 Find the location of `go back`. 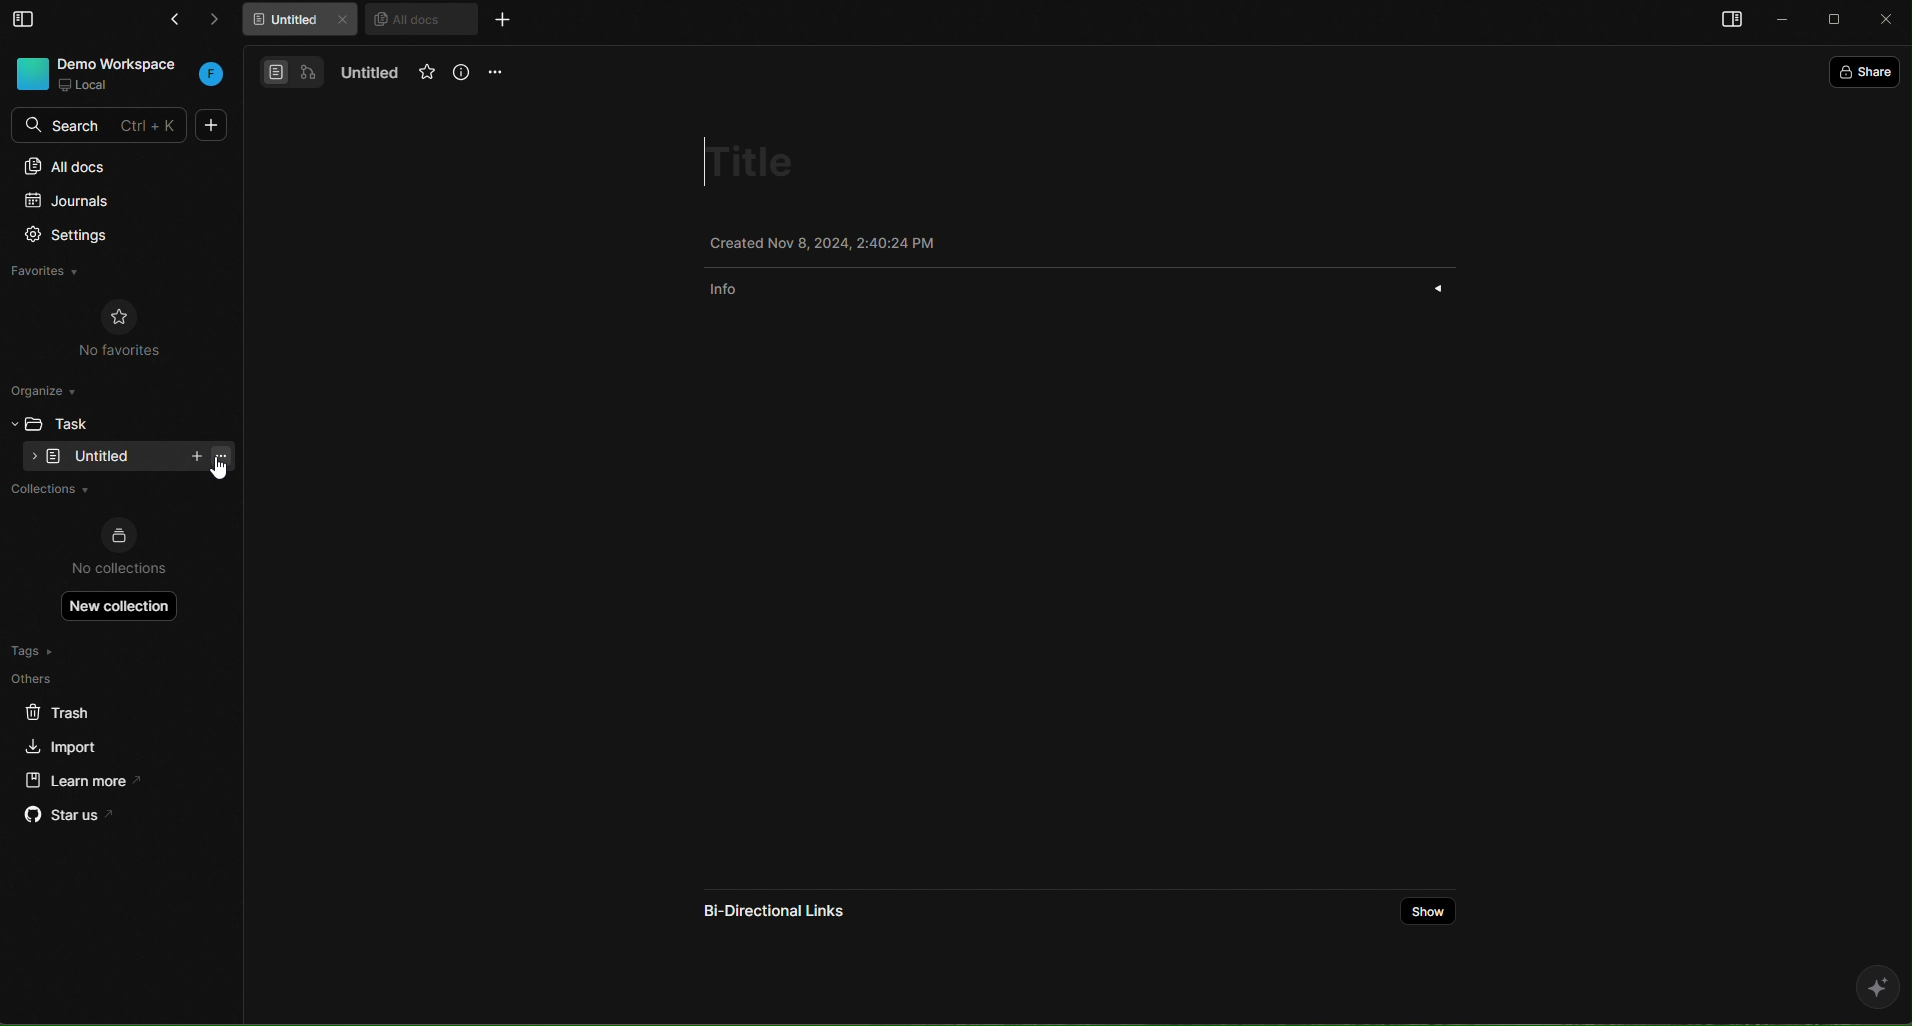

go back is located at coordinates (170, 23).